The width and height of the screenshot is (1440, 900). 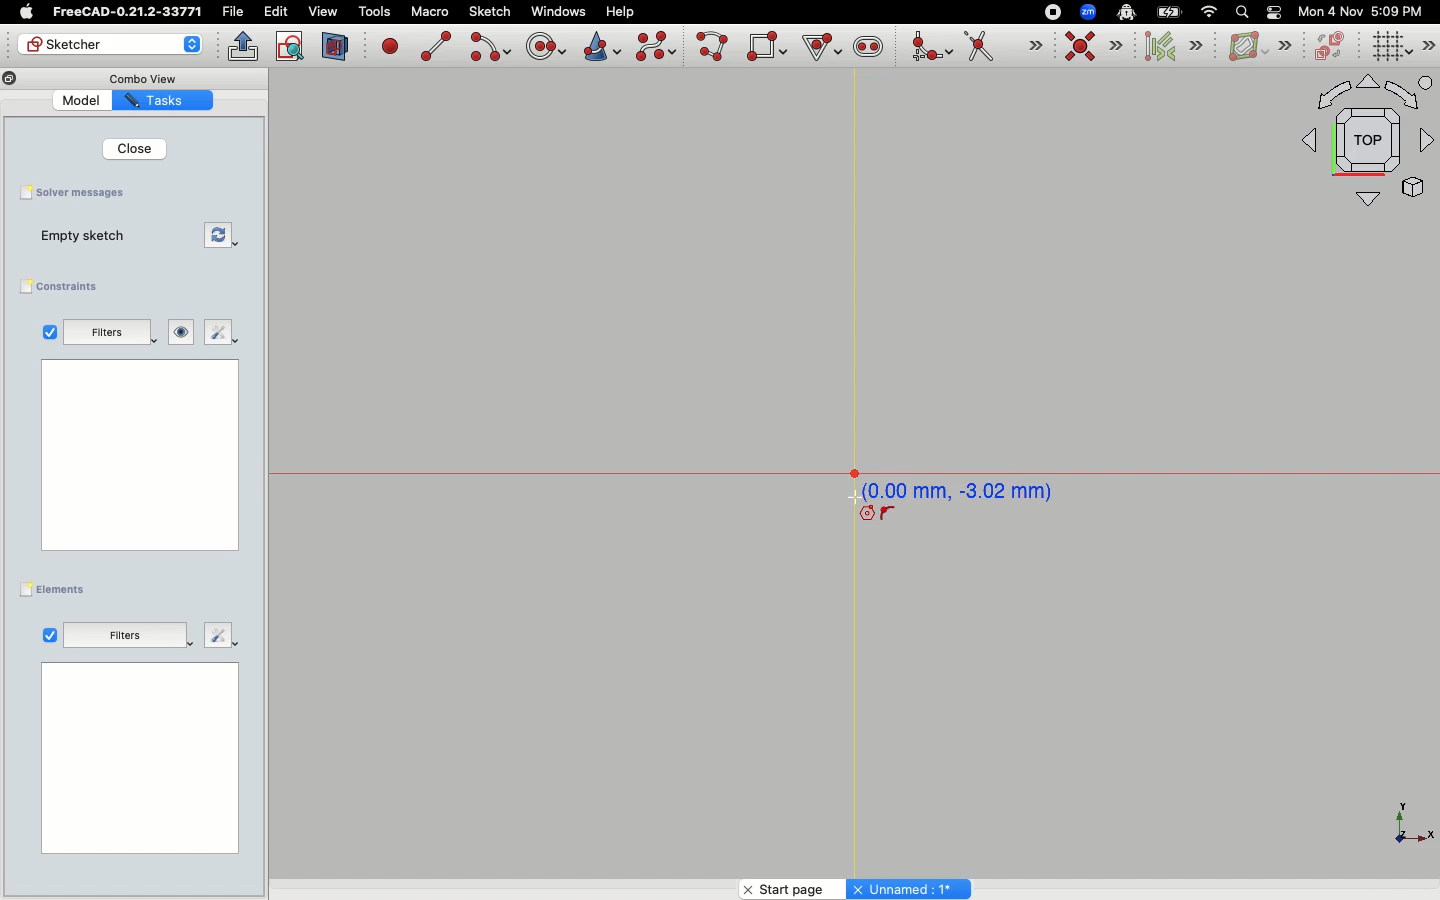 What do you see at coordinates (291, 47) in the screenshot?
I see `View sketch` at bounding box center [291, 47].